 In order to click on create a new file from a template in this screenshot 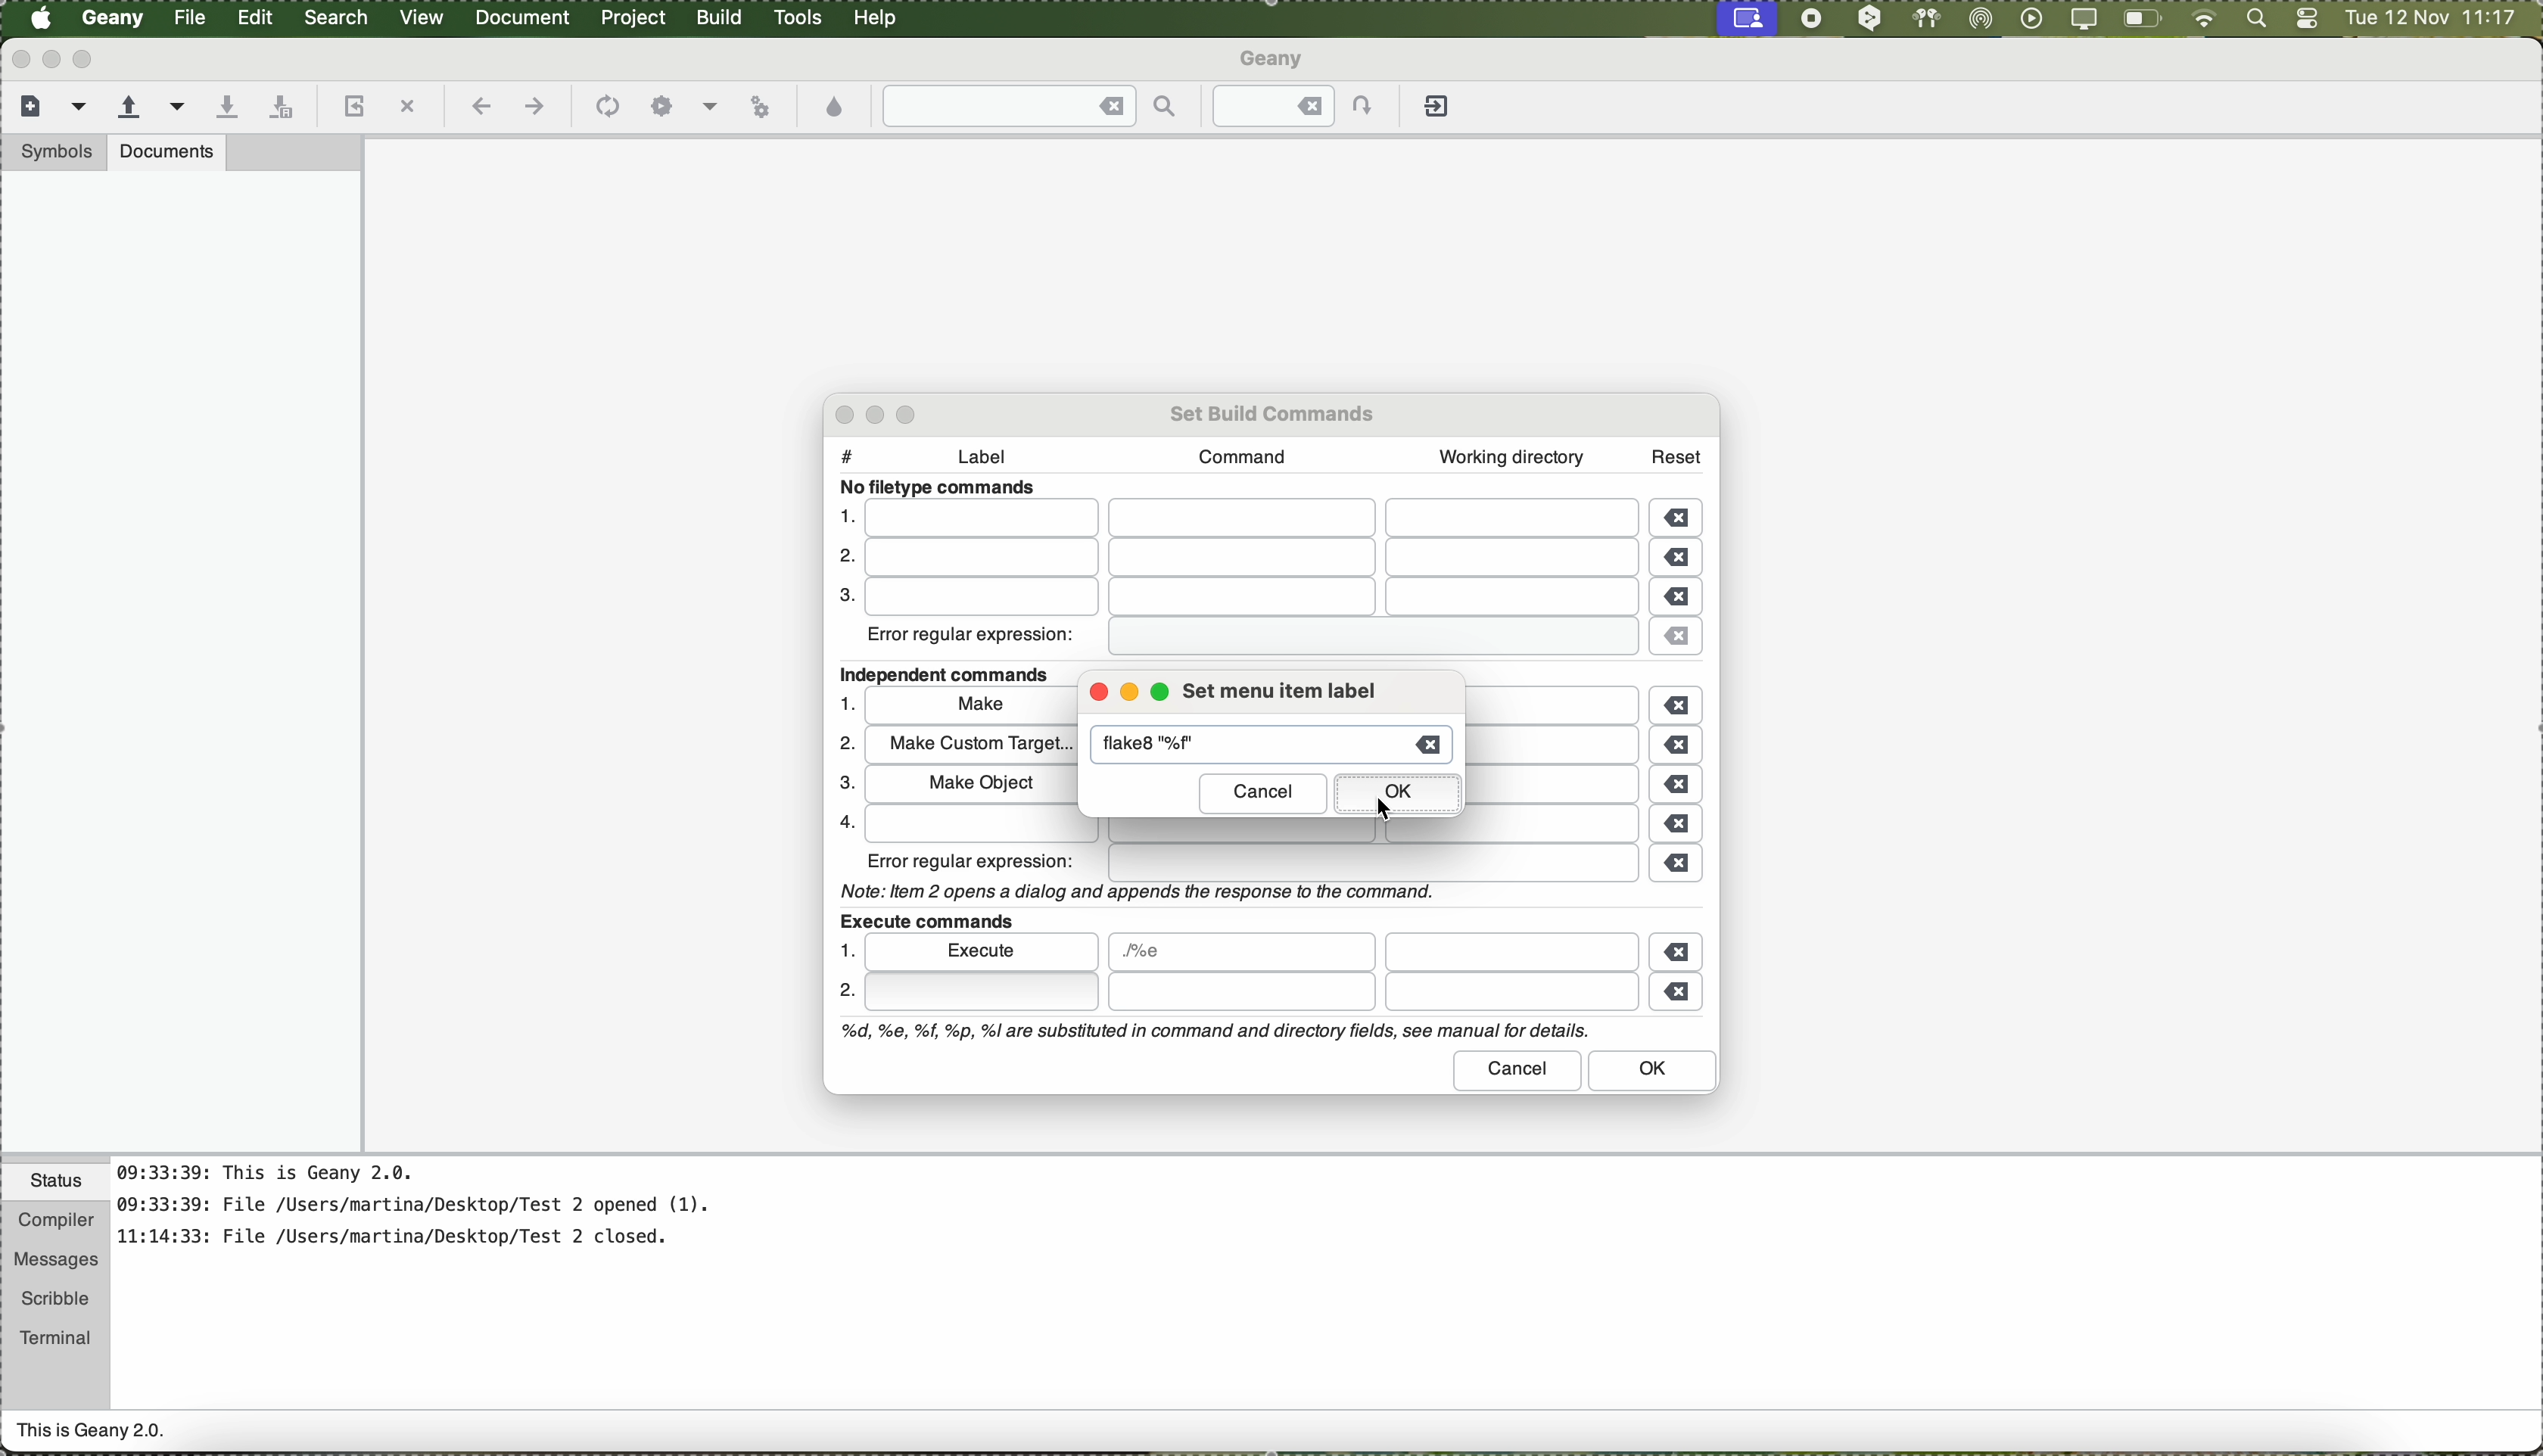, I will do `click(82, 108)`.